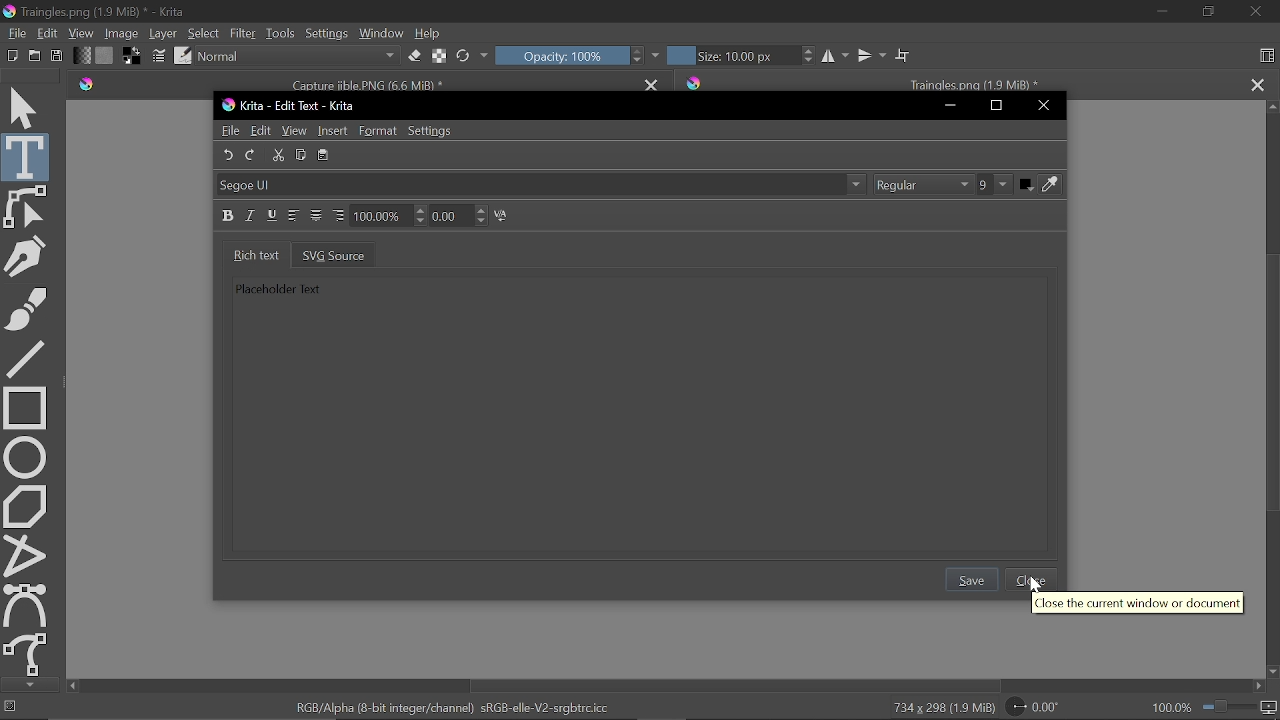 Image resolution: width=1280 pixels, height=720 pixels. What do you see at coordinates (80, 33) in the screenshot?
I see `View` at bounding box center [80, 33].